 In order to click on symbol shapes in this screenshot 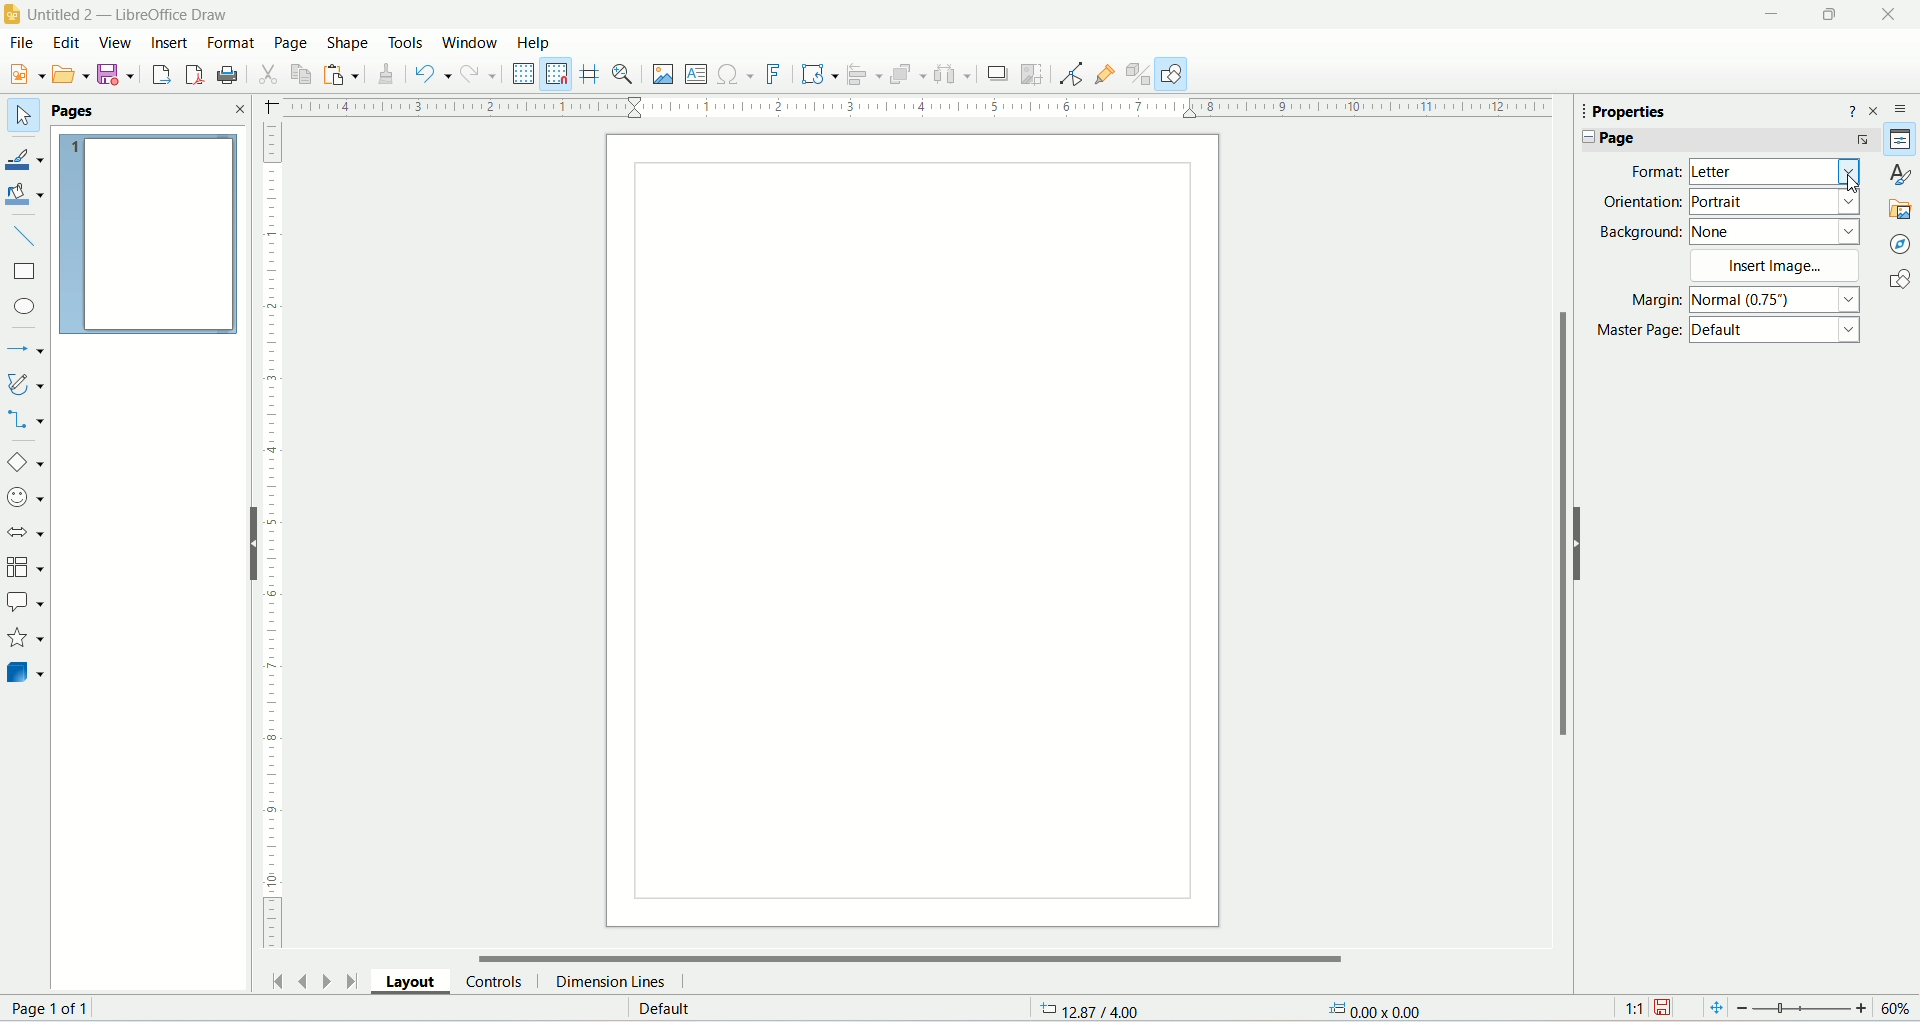, I will do `click(25, 498)`.